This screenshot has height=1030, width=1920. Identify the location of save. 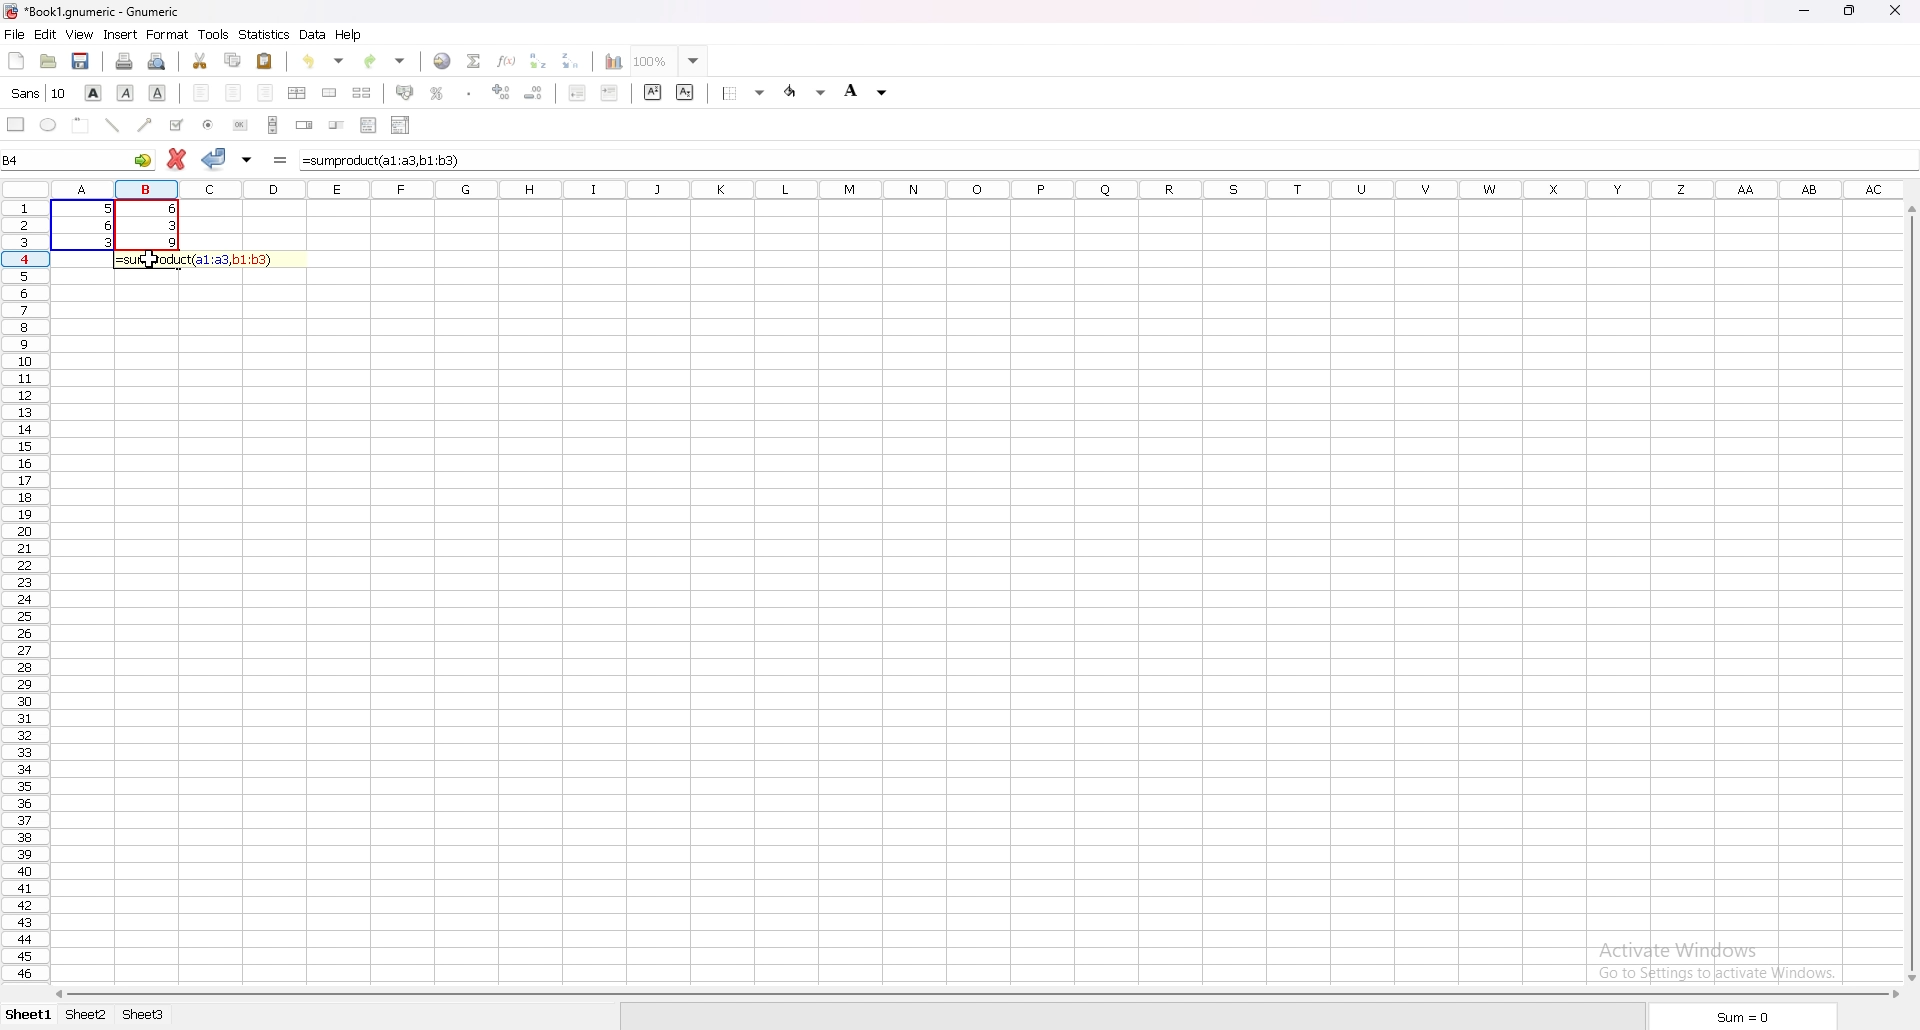
(82, 62).